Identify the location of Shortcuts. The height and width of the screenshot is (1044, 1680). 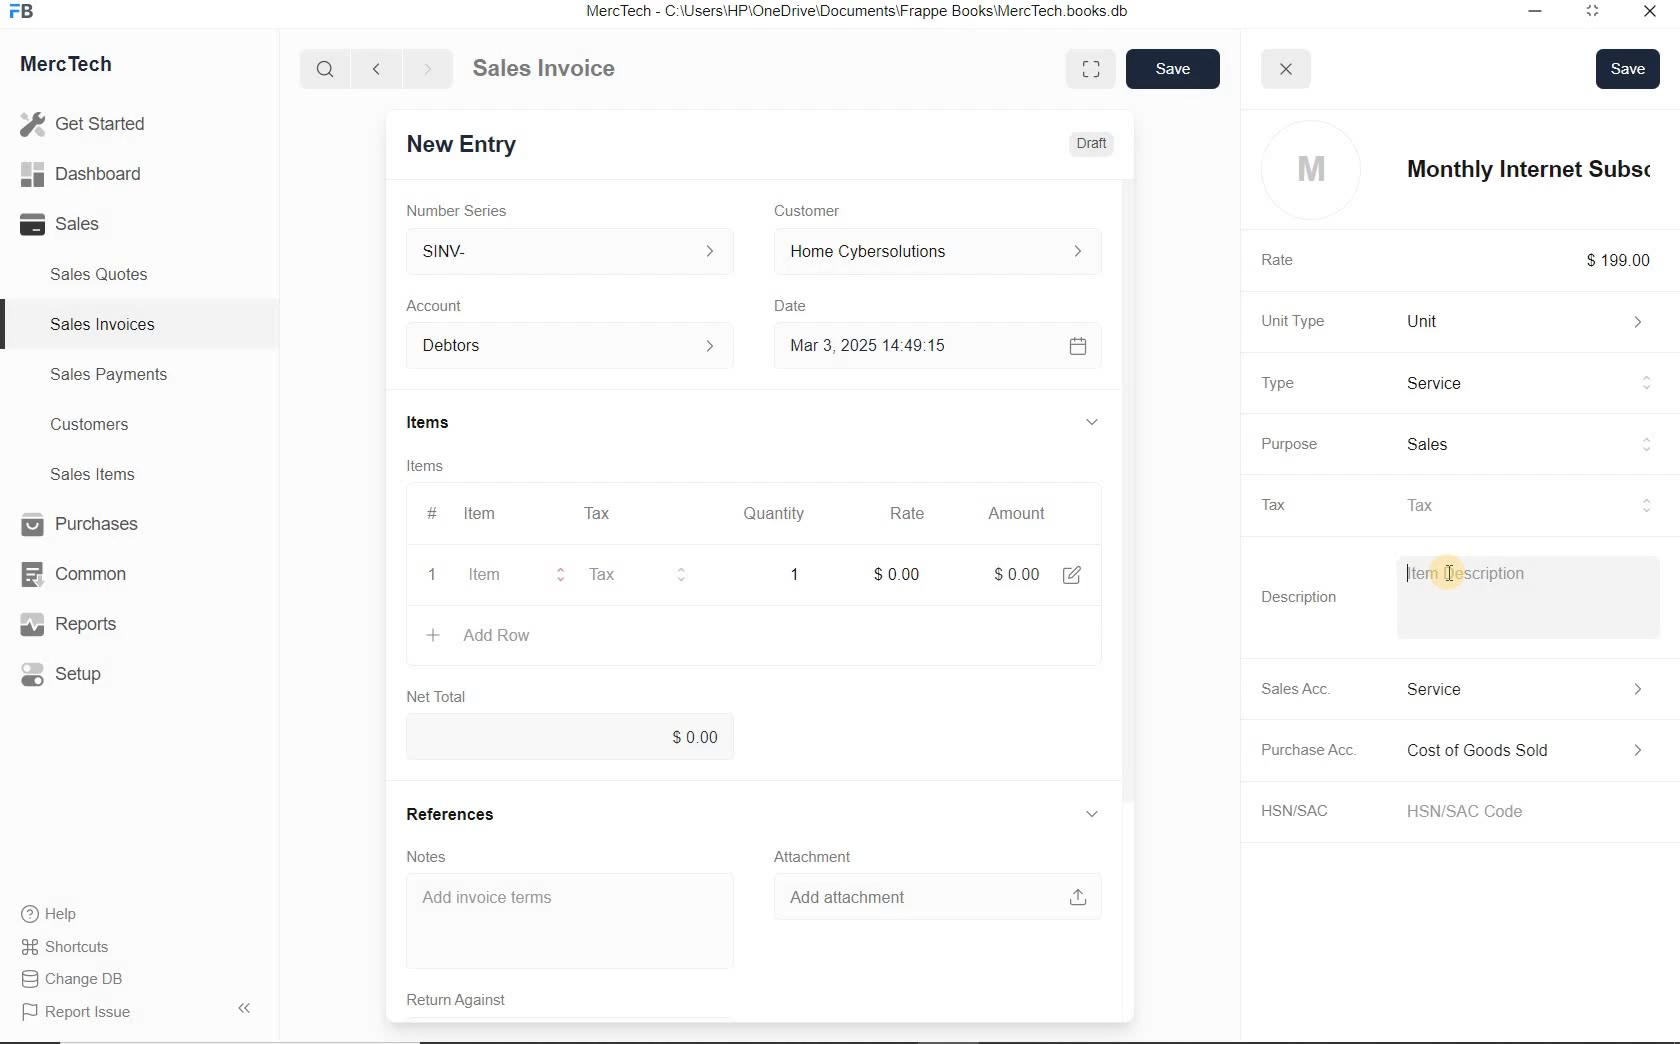
(75, 948).